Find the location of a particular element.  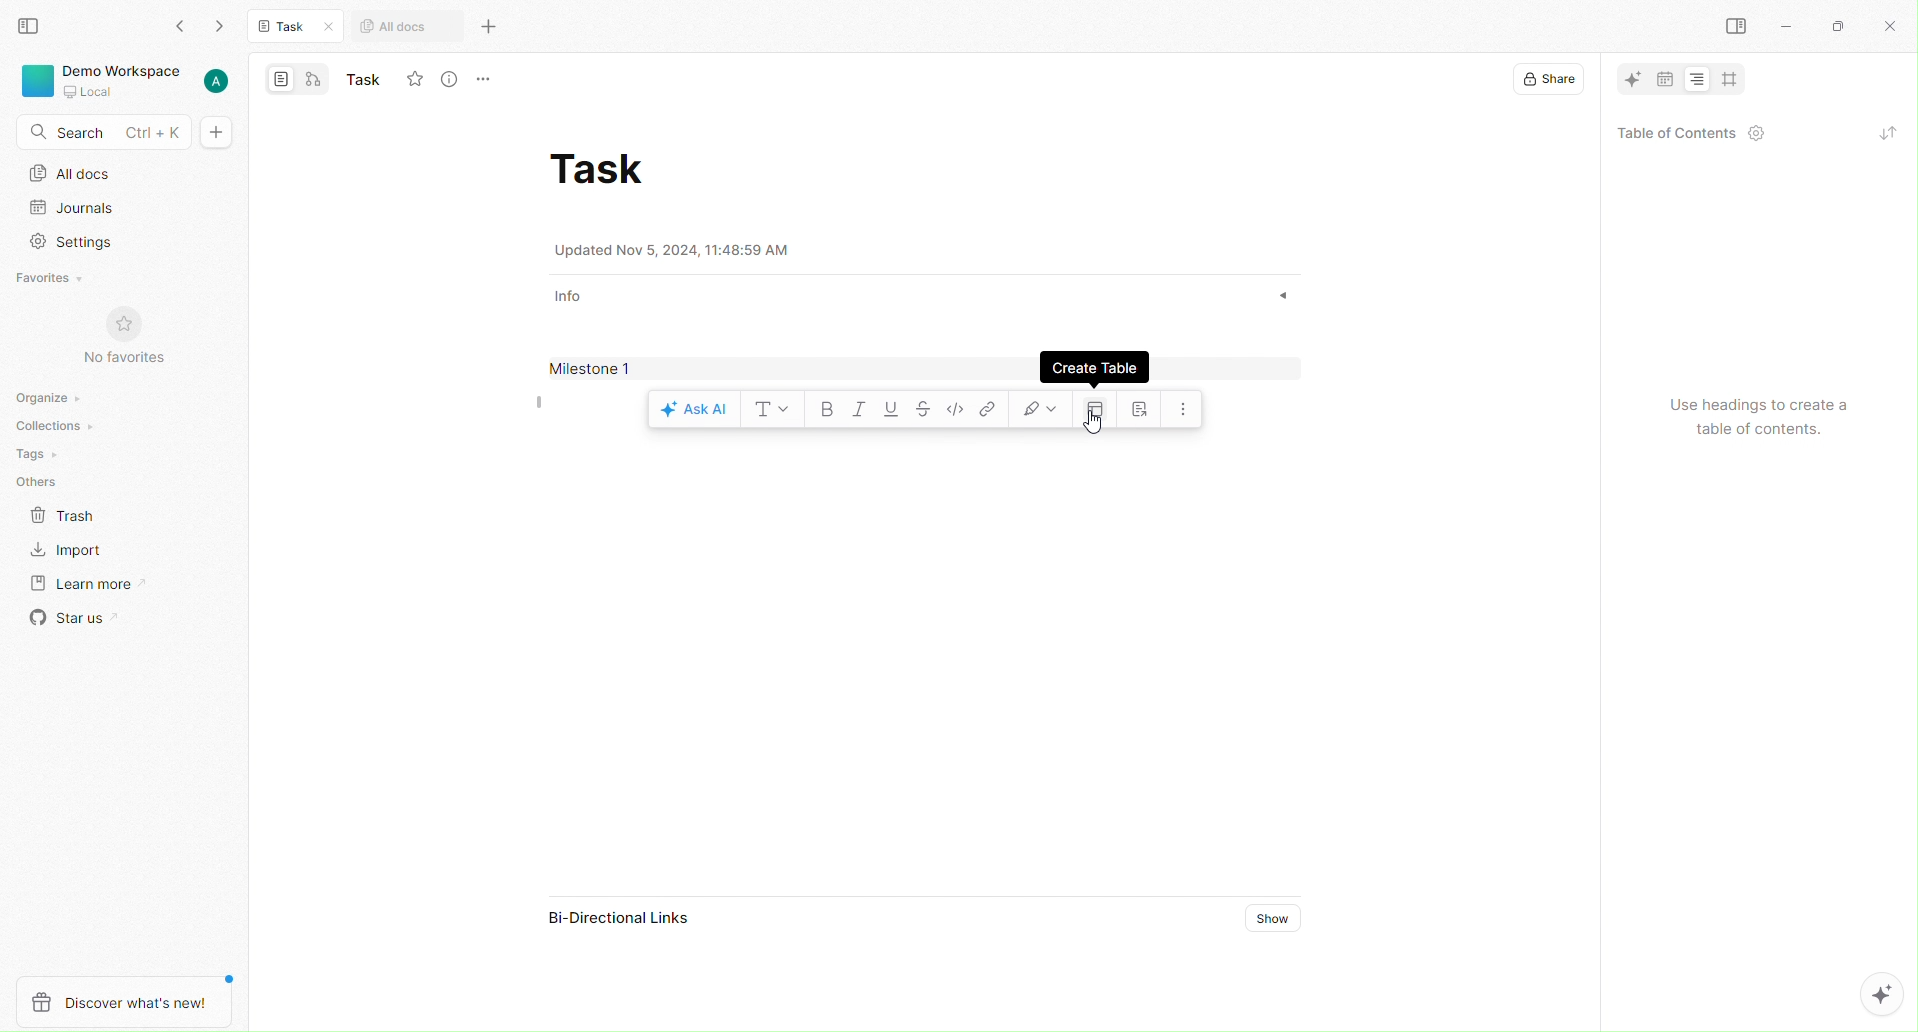

date is located at coordinates (1663, 78).